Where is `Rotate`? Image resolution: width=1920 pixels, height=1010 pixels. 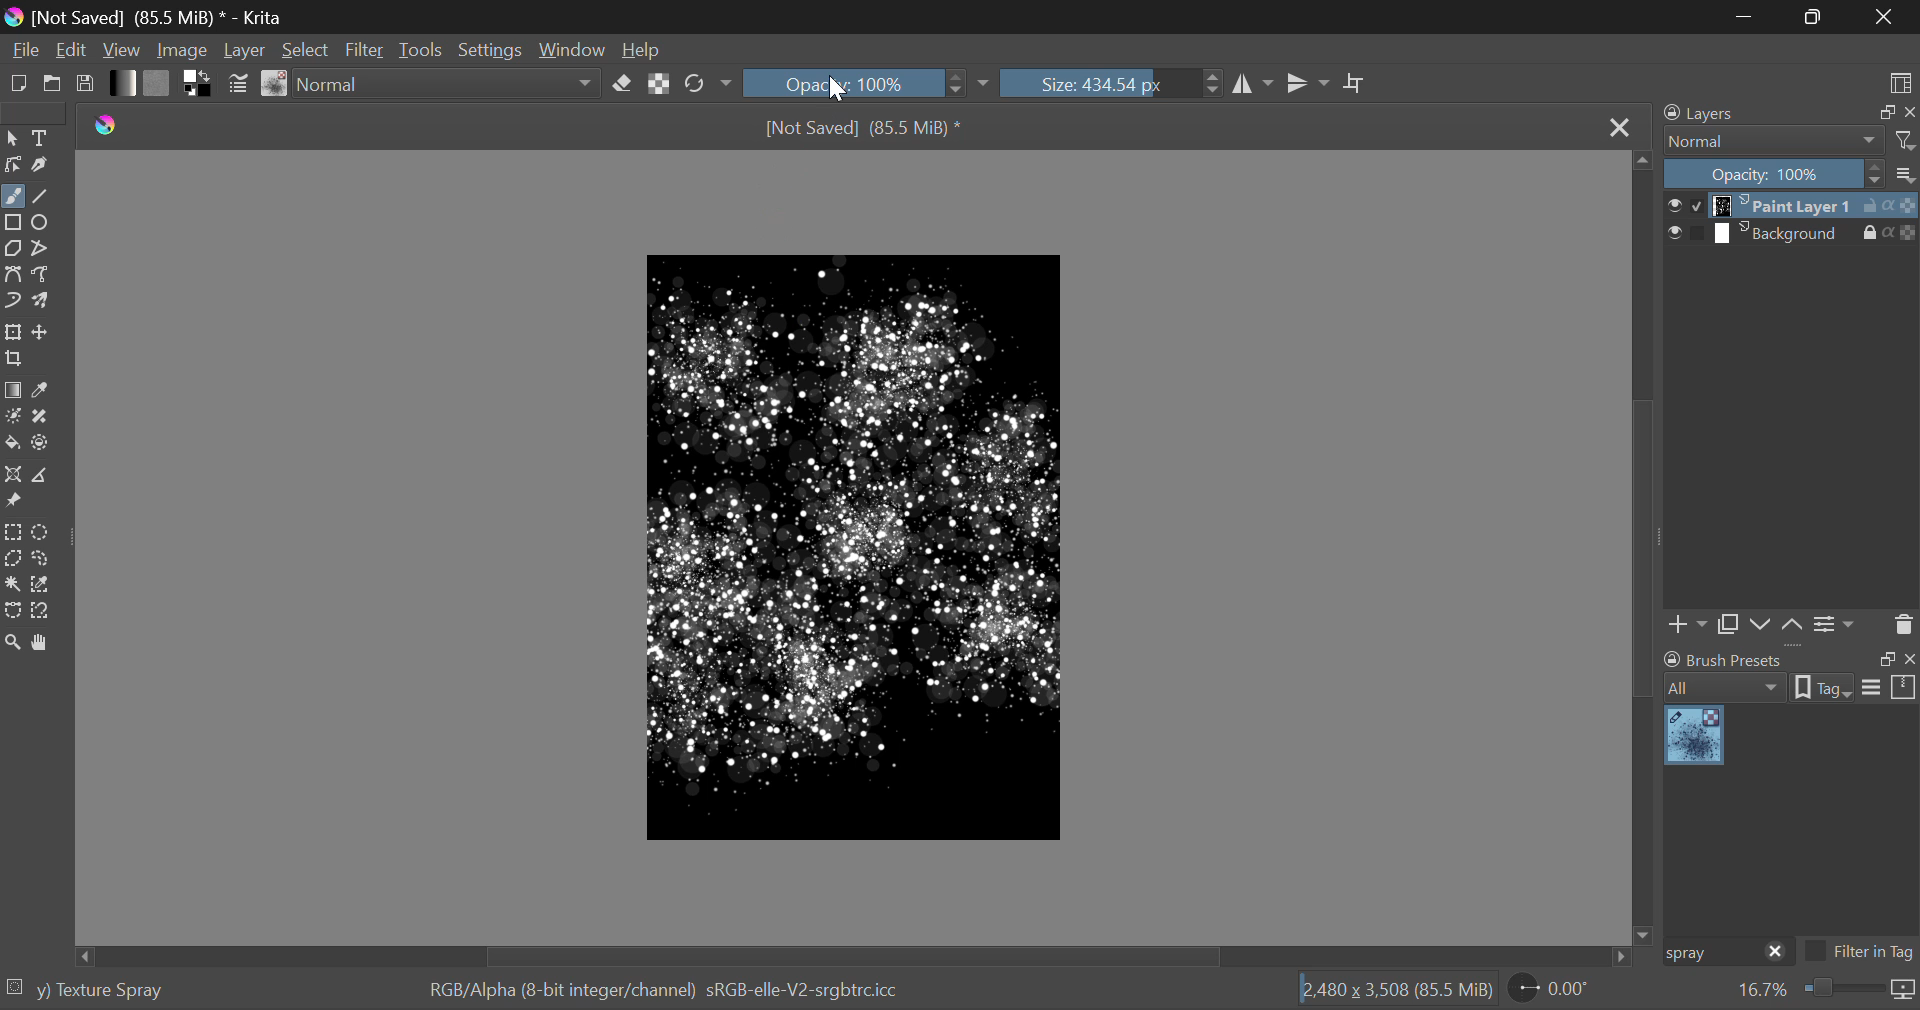
Rotate is located at coordinates (710, 84).